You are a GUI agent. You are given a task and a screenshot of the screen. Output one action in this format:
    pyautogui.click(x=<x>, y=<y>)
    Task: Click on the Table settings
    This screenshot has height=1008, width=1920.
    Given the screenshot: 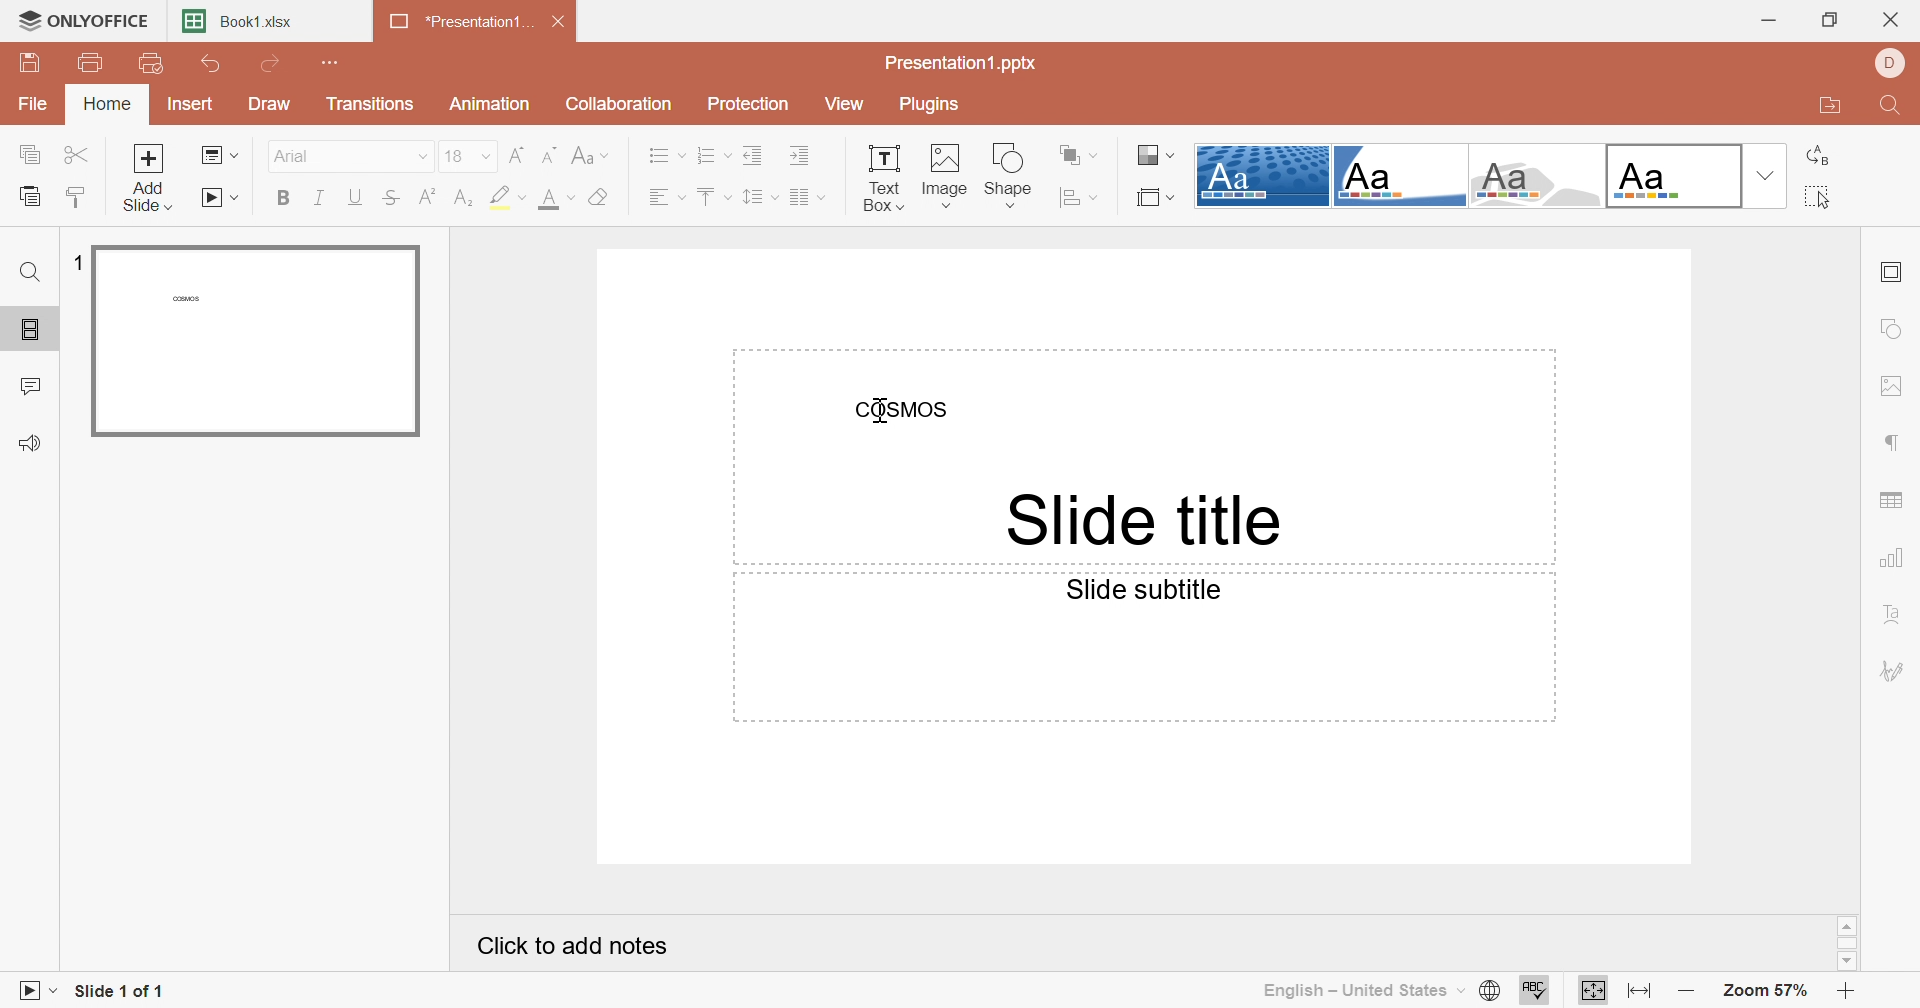 What is the action you would take?
    pyautogui.click(x=1891, y=496)
    